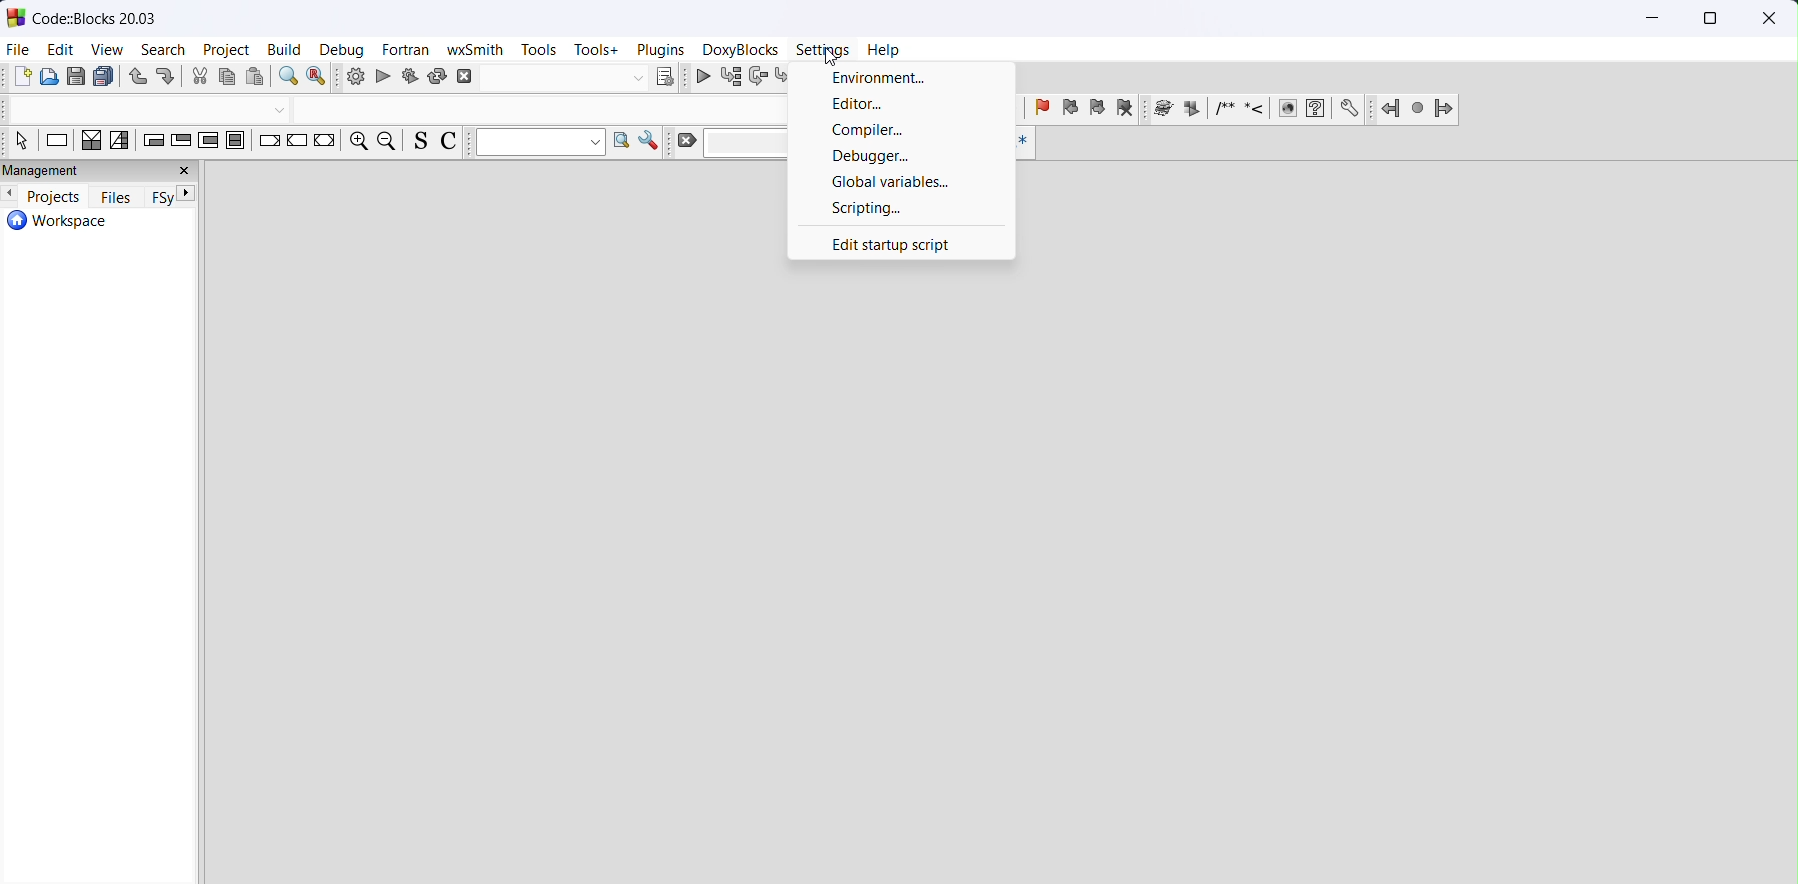 The image size is (1798, 884). What do you see at coordinates (902, 209) in the screenshot?
I see `scripting` at bounding box center [902, 209].